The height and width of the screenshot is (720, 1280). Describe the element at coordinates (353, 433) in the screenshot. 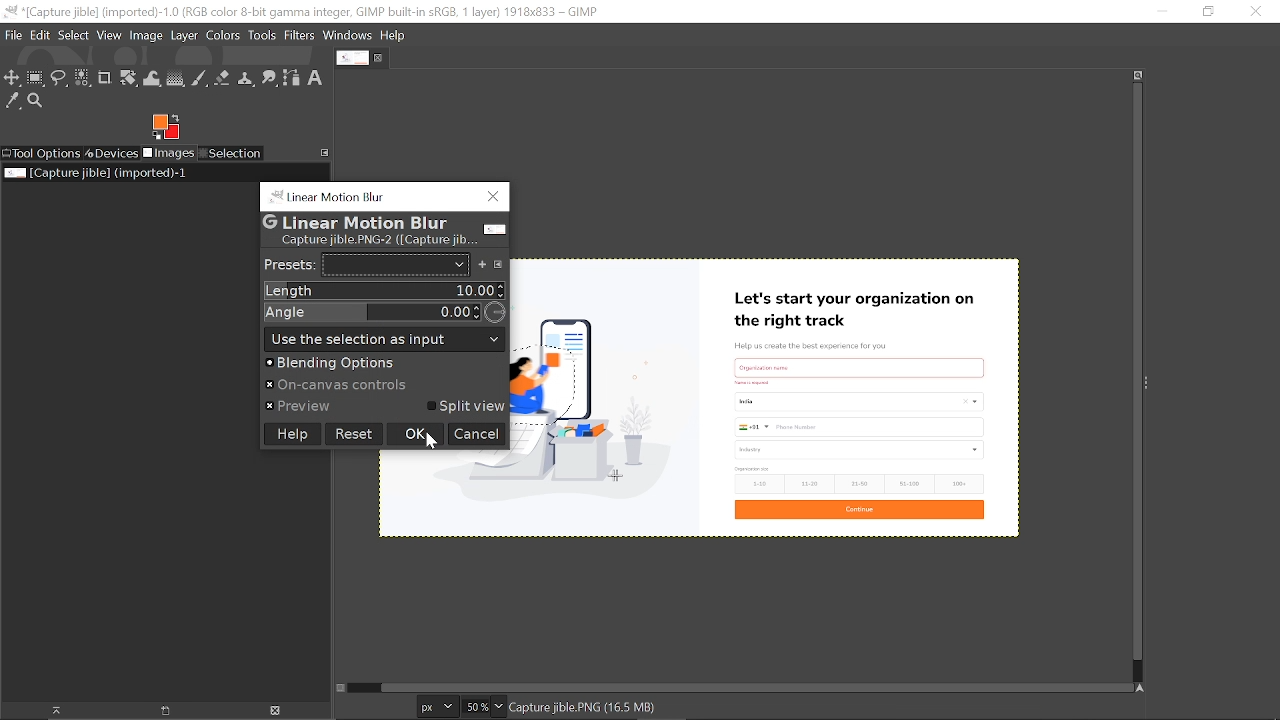

I see `Reset` at that location.